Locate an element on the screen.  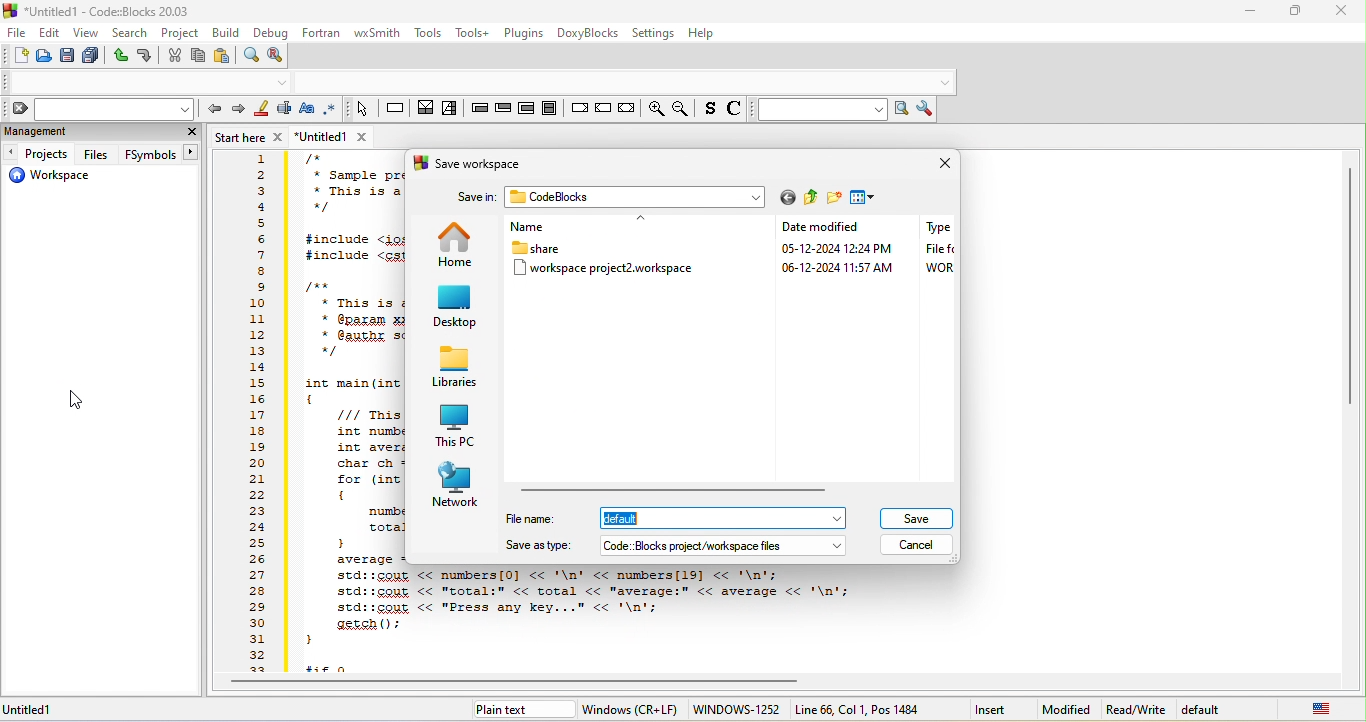
close is located at coordinates (1343, 11).